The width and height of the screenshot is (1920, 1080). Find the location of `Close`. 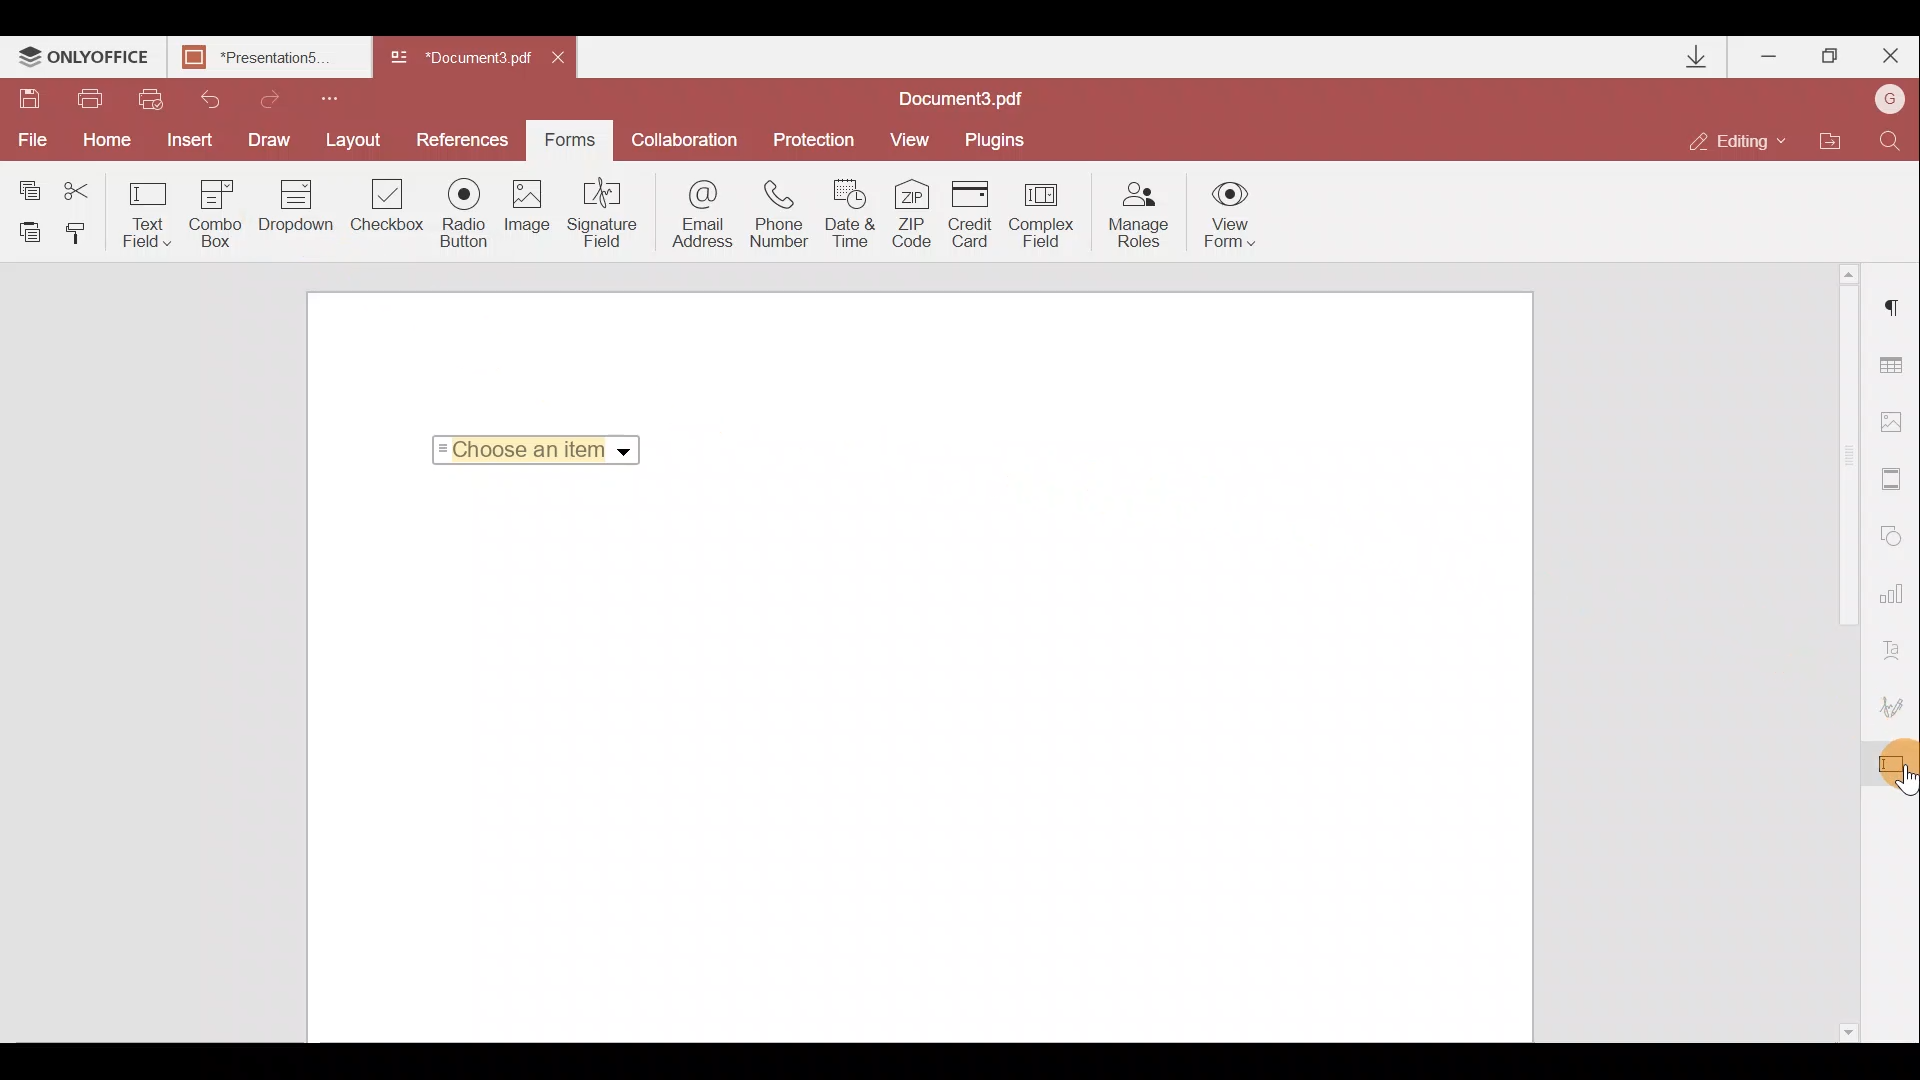

Close is located at coordinates (1889, 57).